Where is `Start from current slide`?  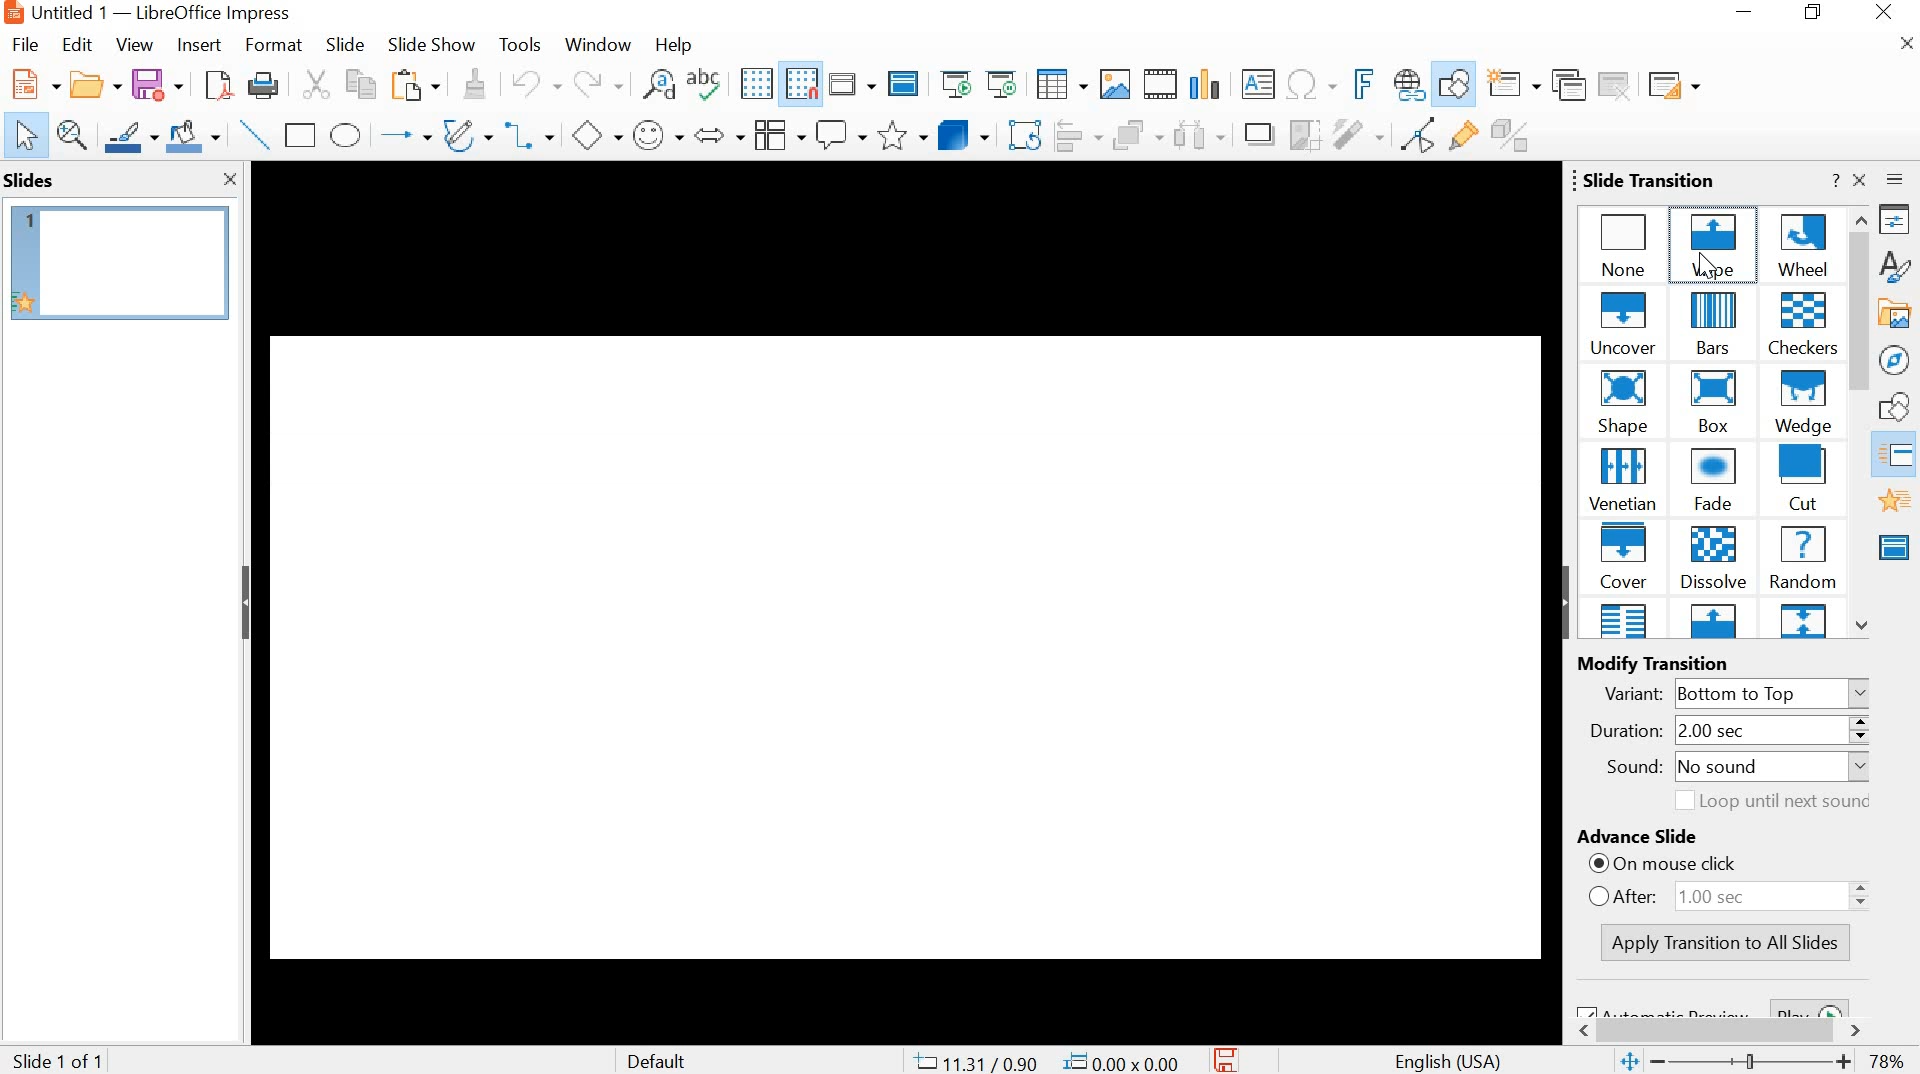 Start from current slide is located at coordinates (1000, 84).